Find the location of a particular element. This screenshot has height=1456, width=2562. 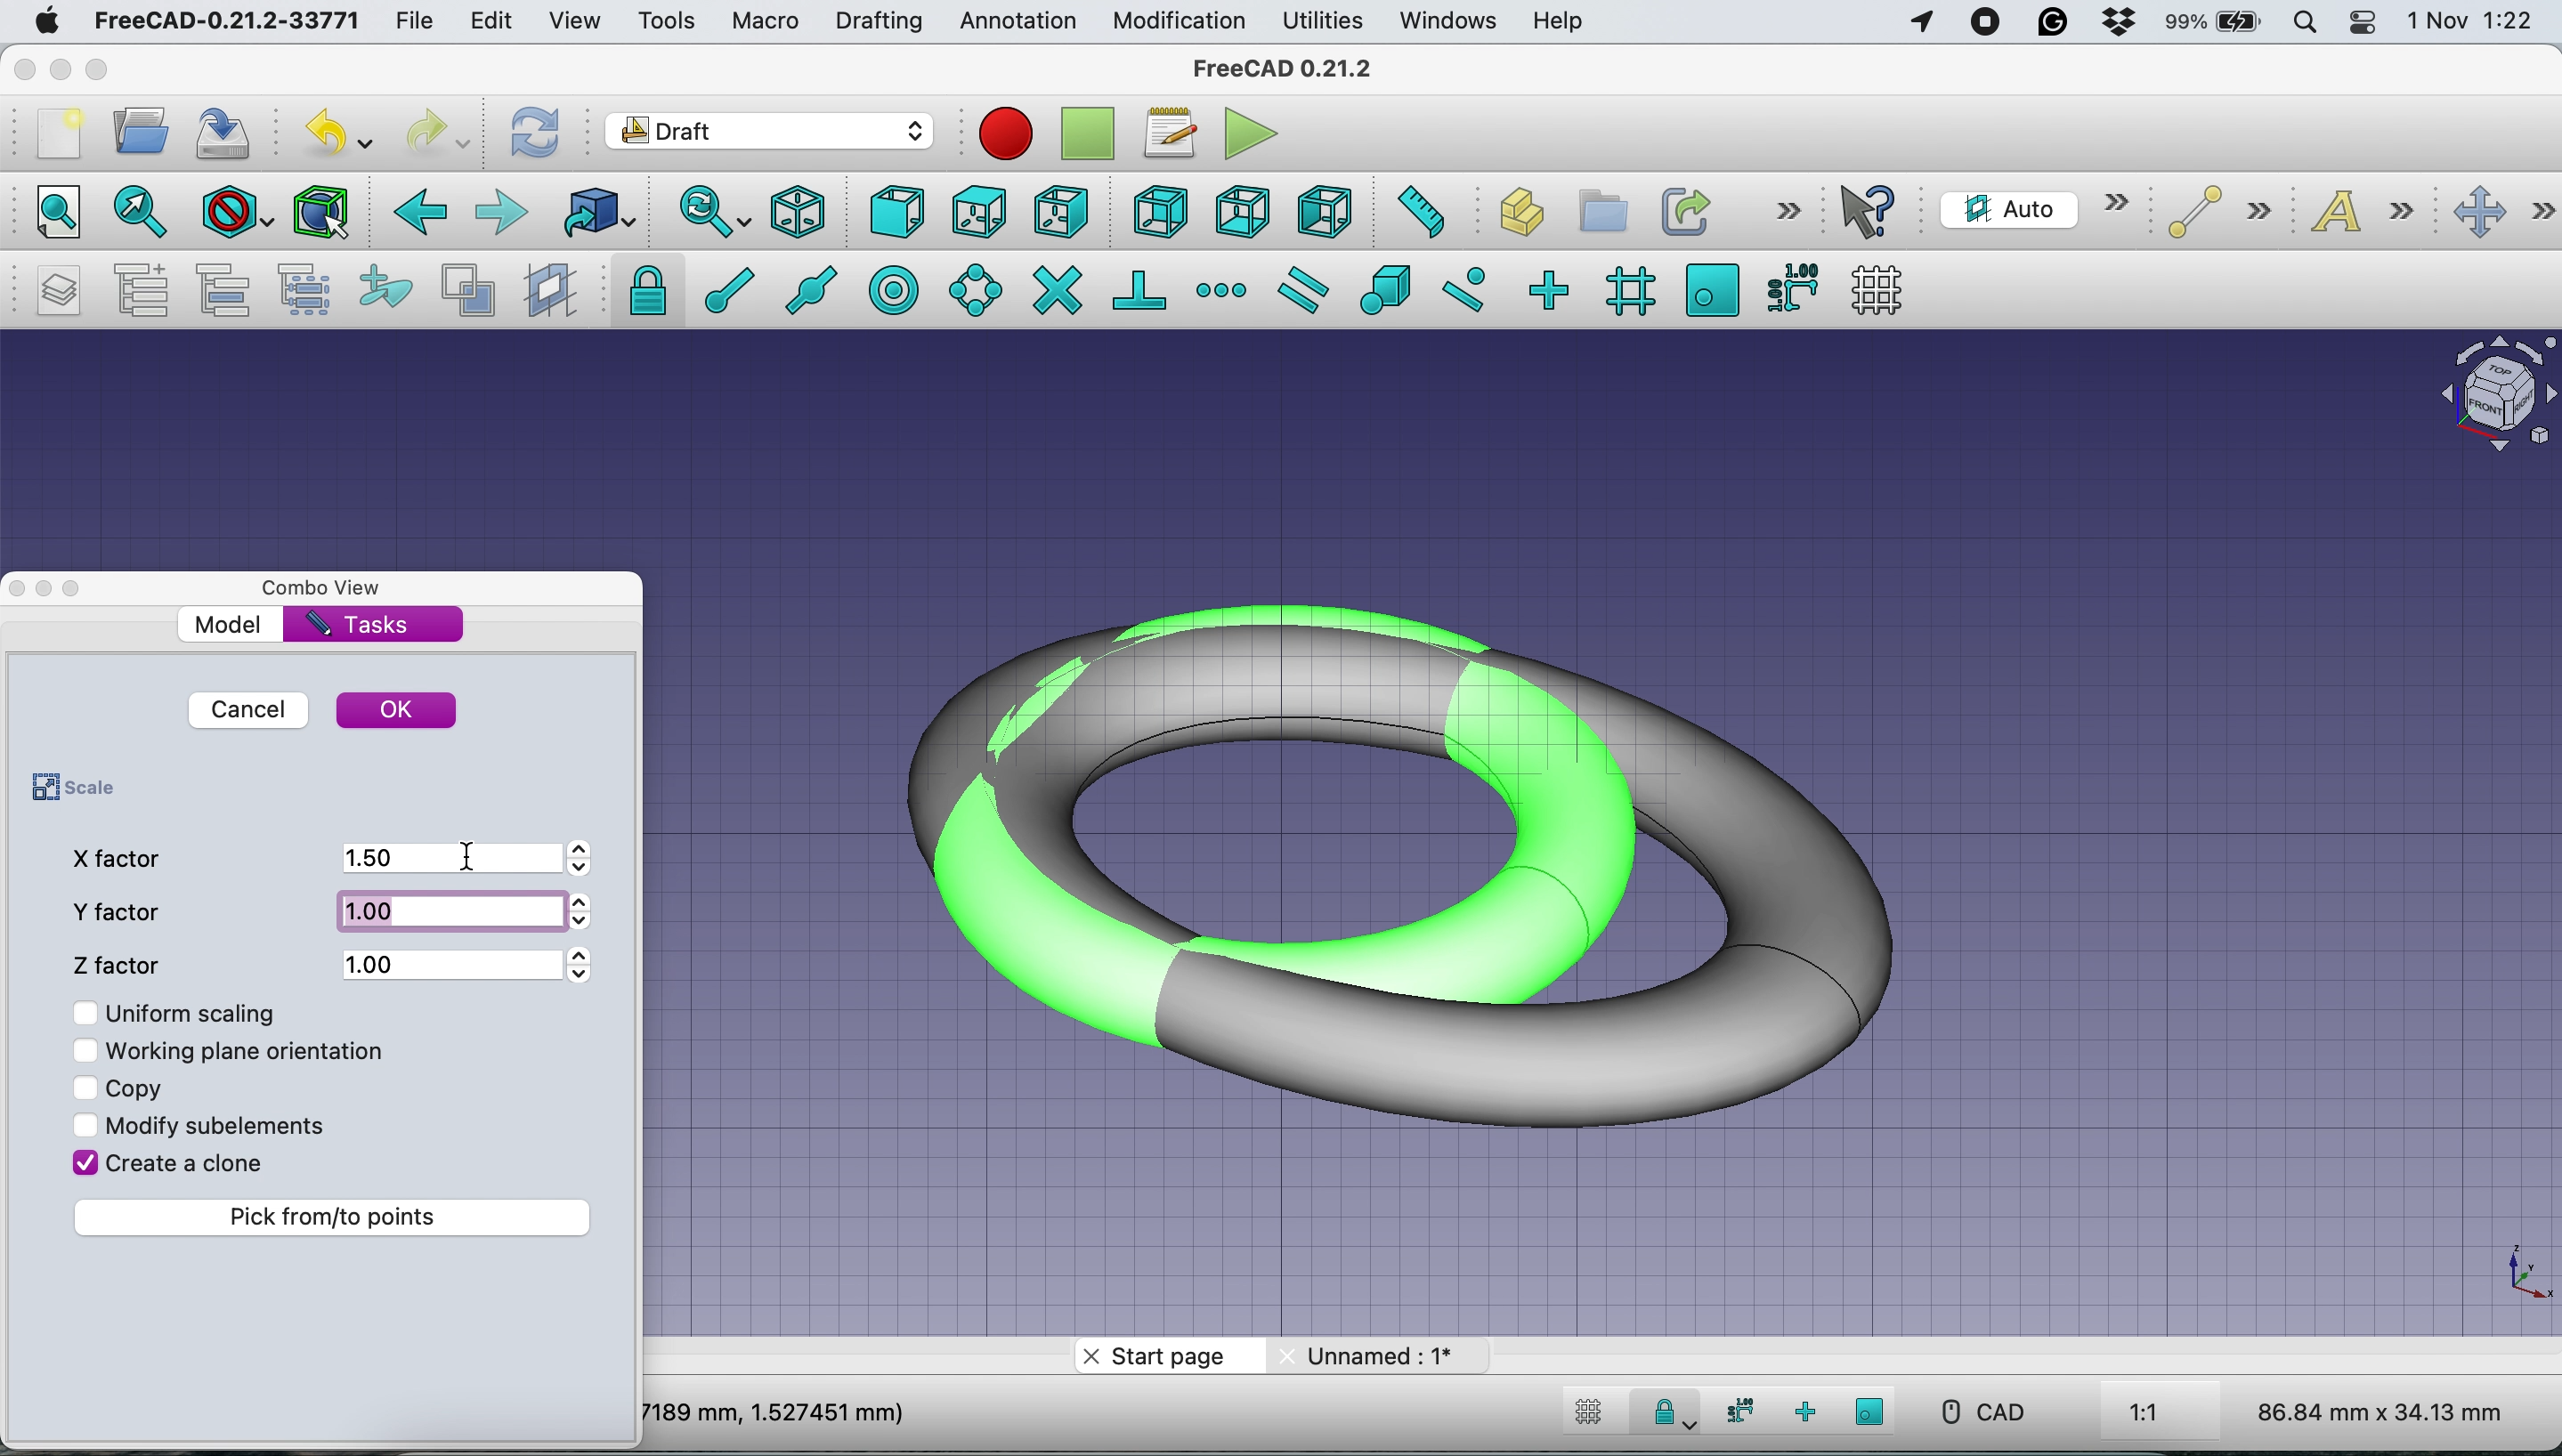

snap working plane is located at coordinates (1871, 1411).